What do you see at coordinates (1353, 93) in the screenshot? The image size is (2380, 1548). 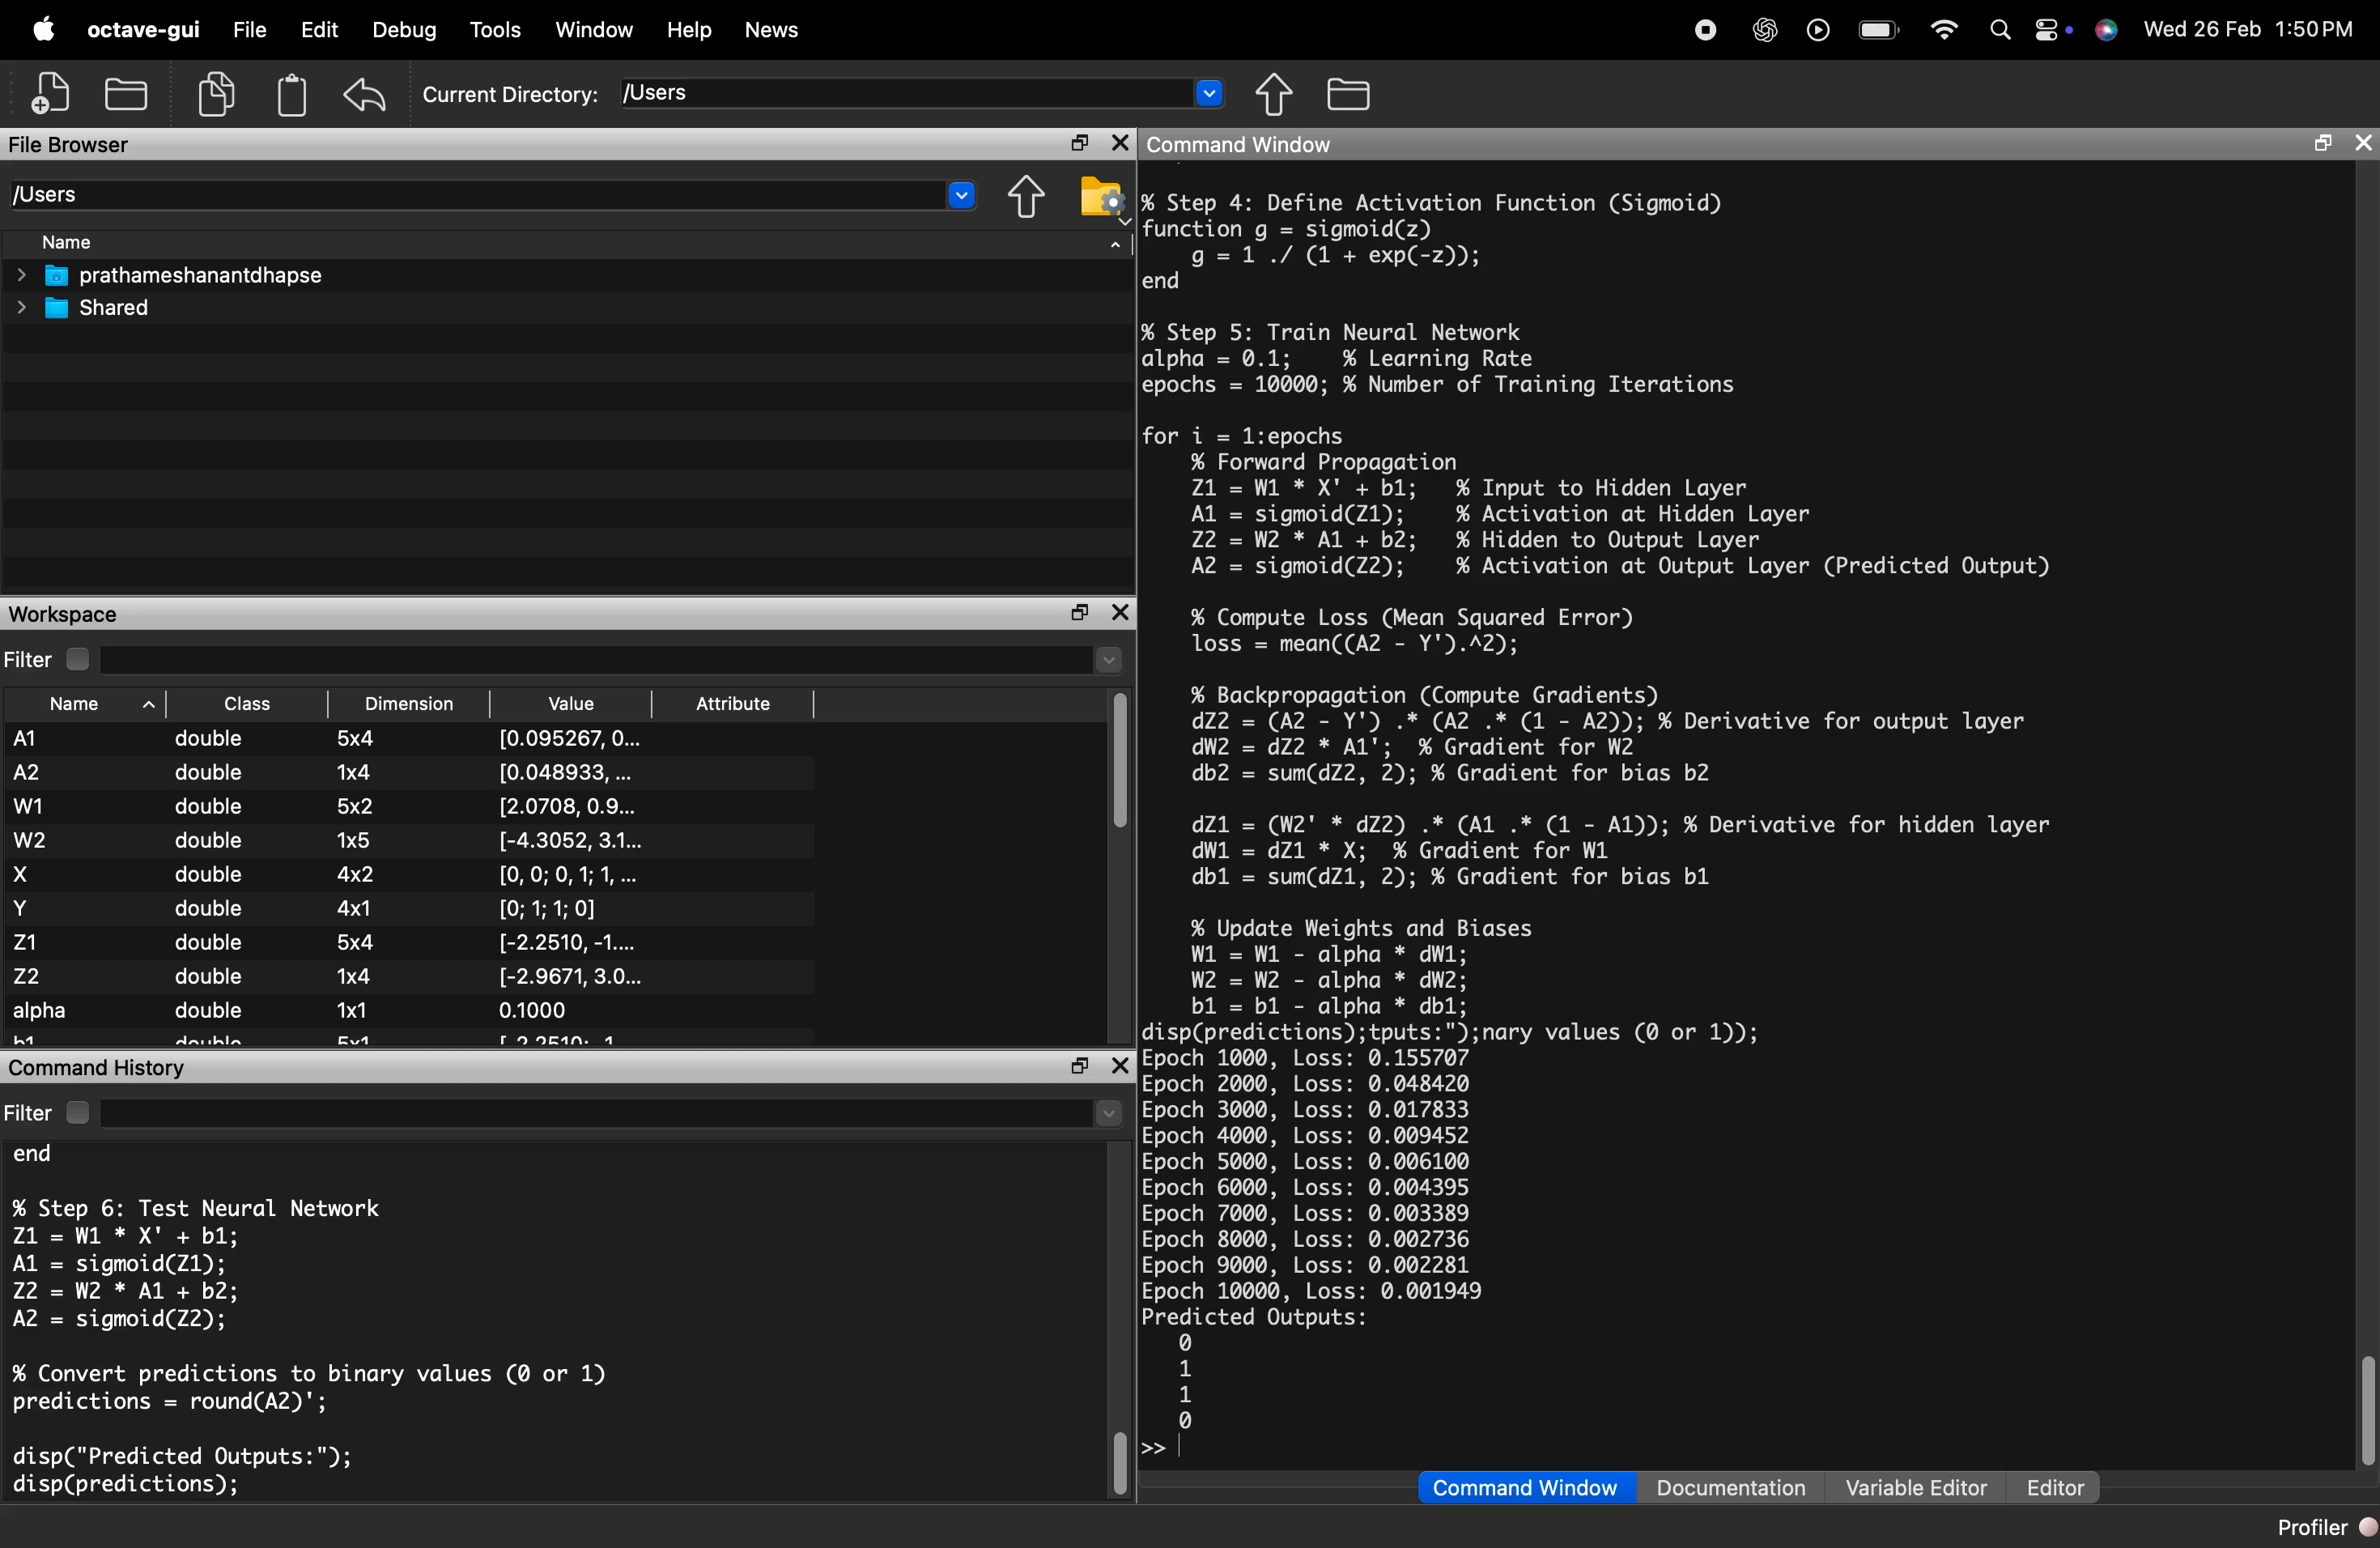 I see `Browse directories` at bounding box center [1353, 93].